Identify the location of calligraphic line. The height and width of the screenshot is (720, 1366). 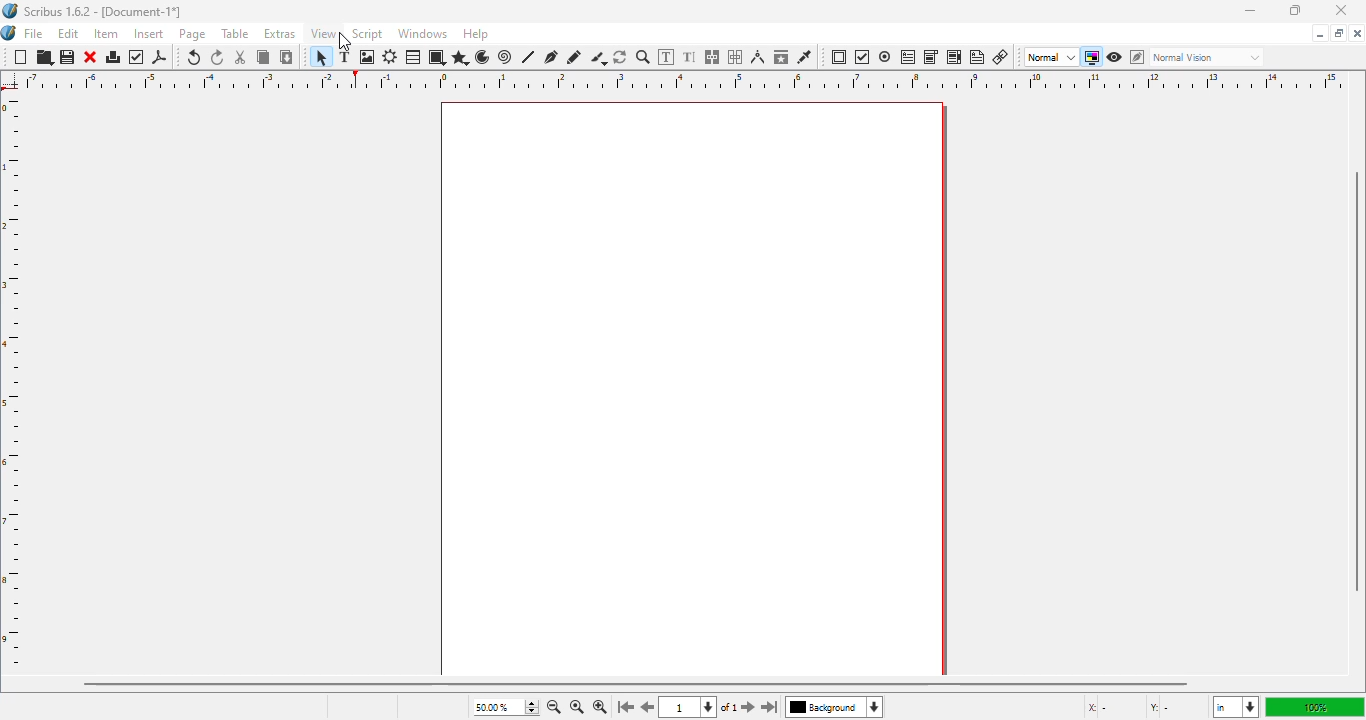
(598, 58).